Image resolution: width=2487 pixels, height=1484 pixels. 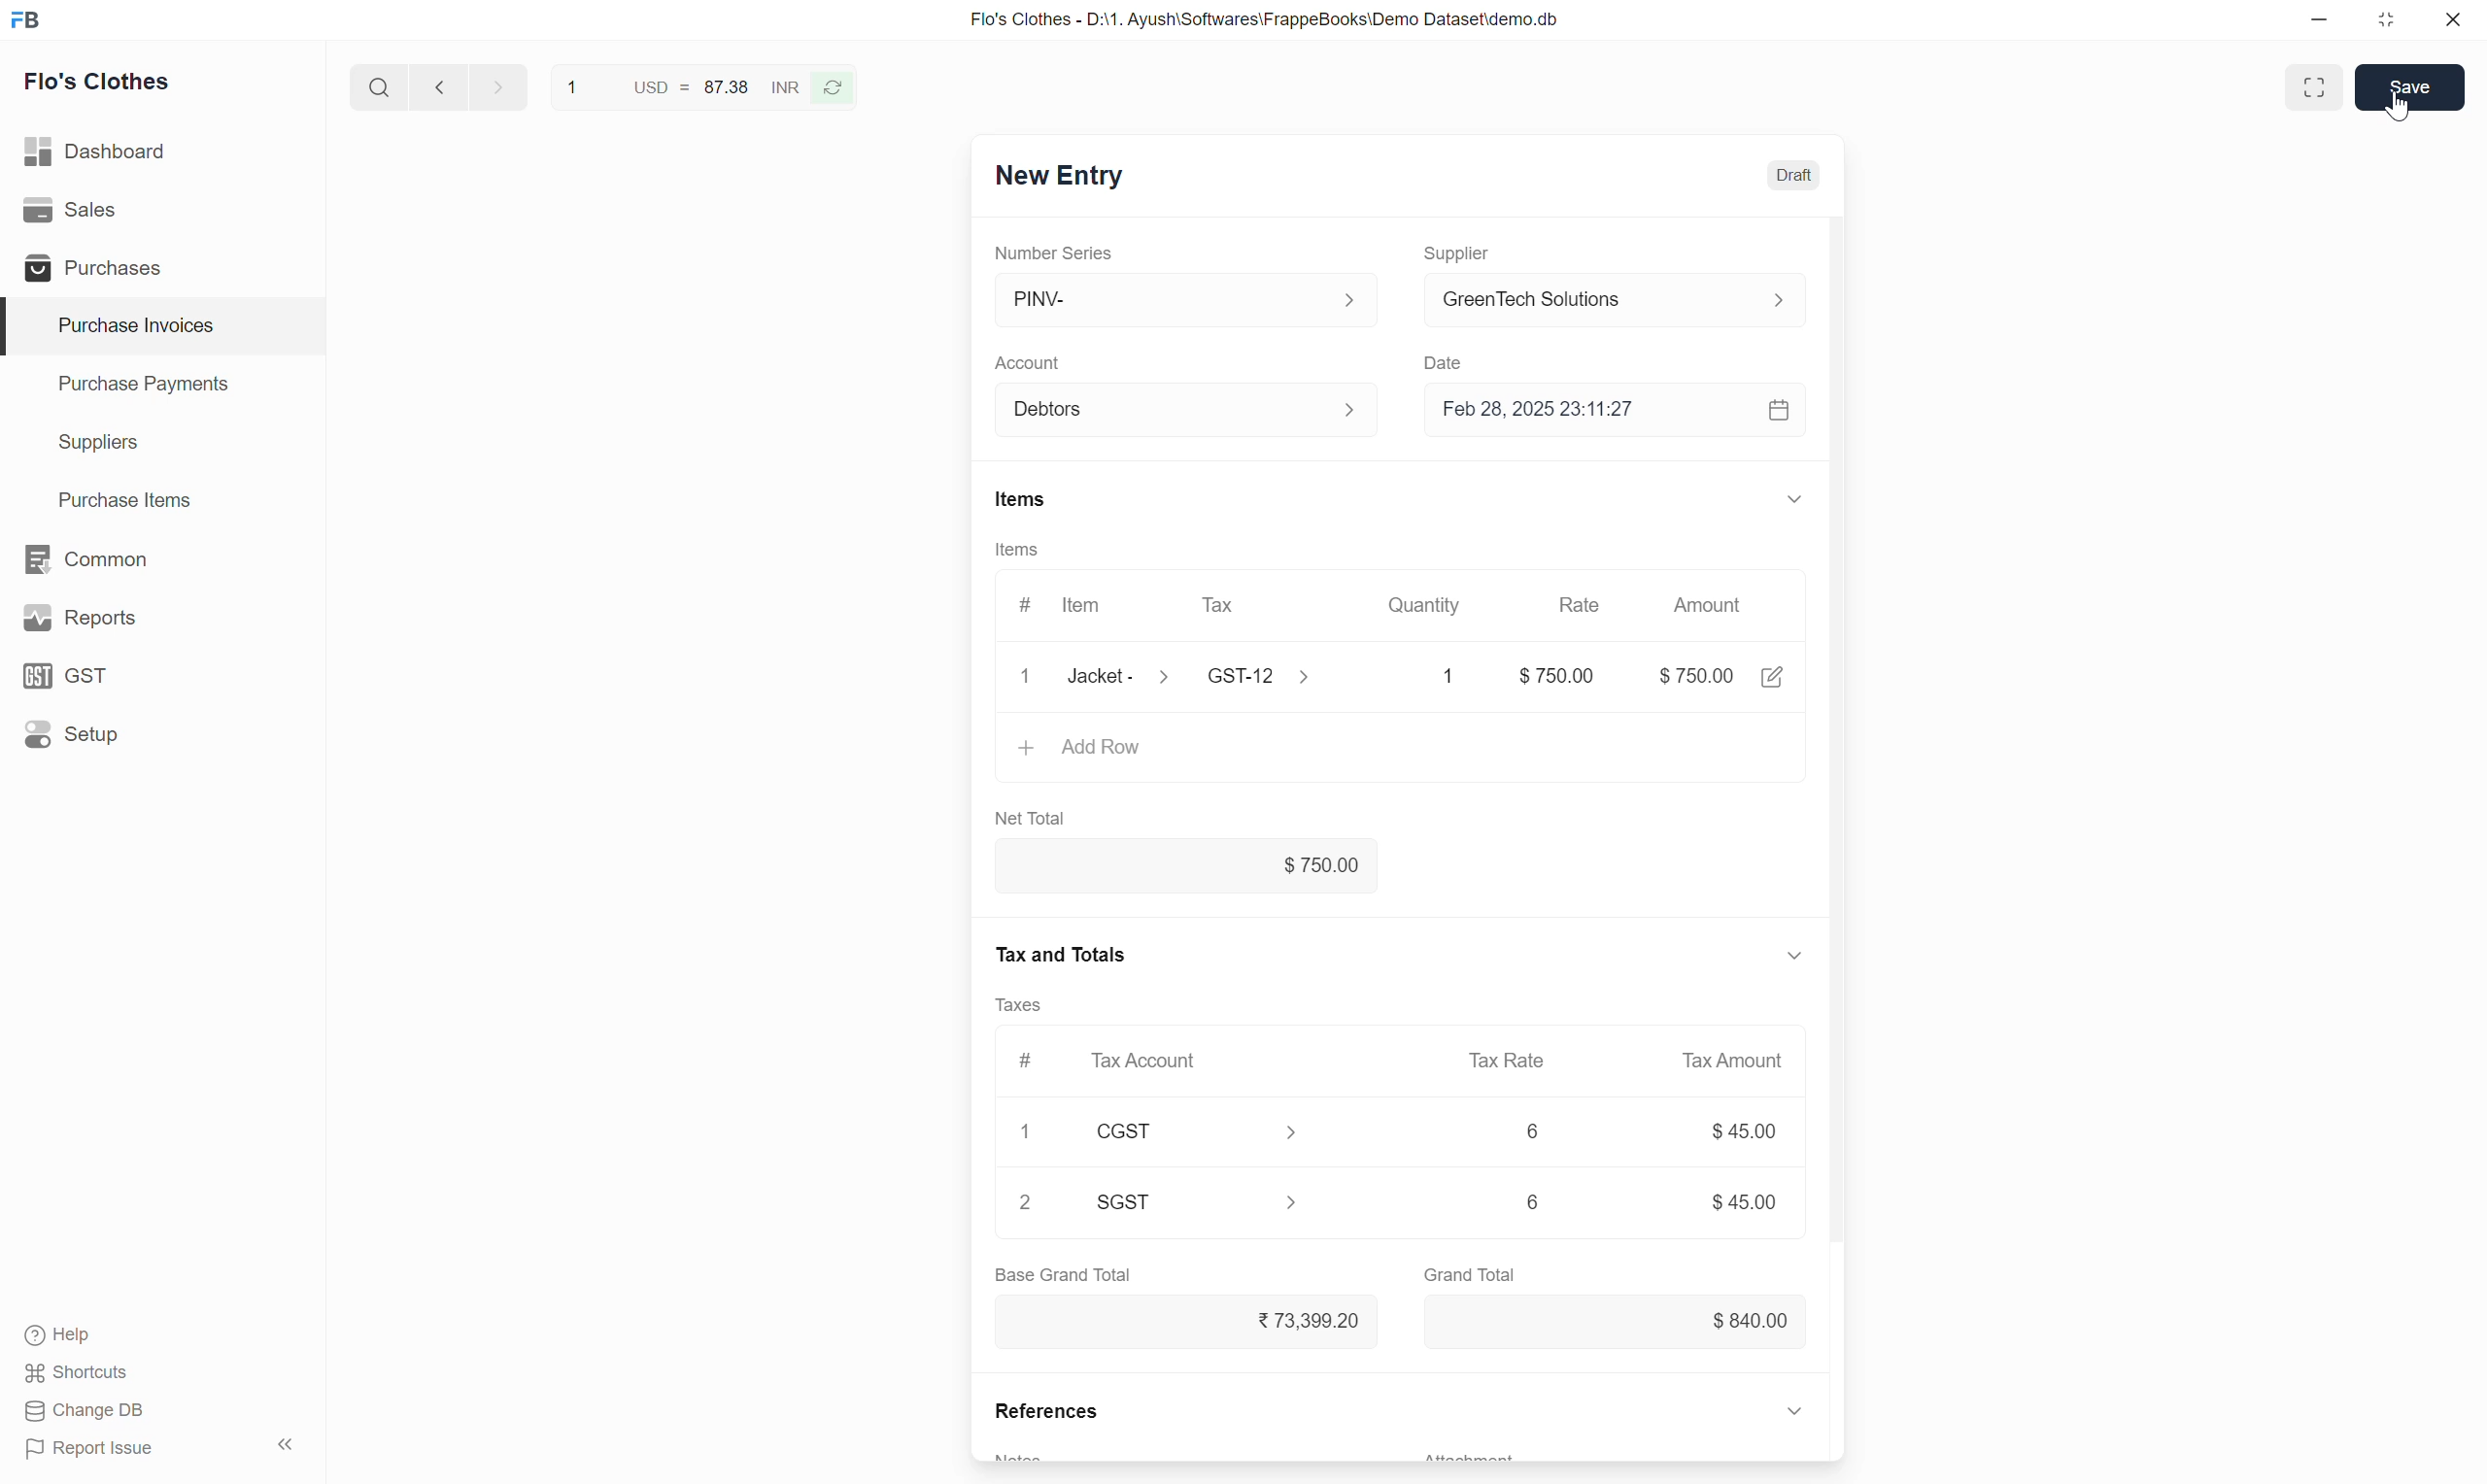 I want to click on Vertical slide bar, so click(x=1837, y=770).